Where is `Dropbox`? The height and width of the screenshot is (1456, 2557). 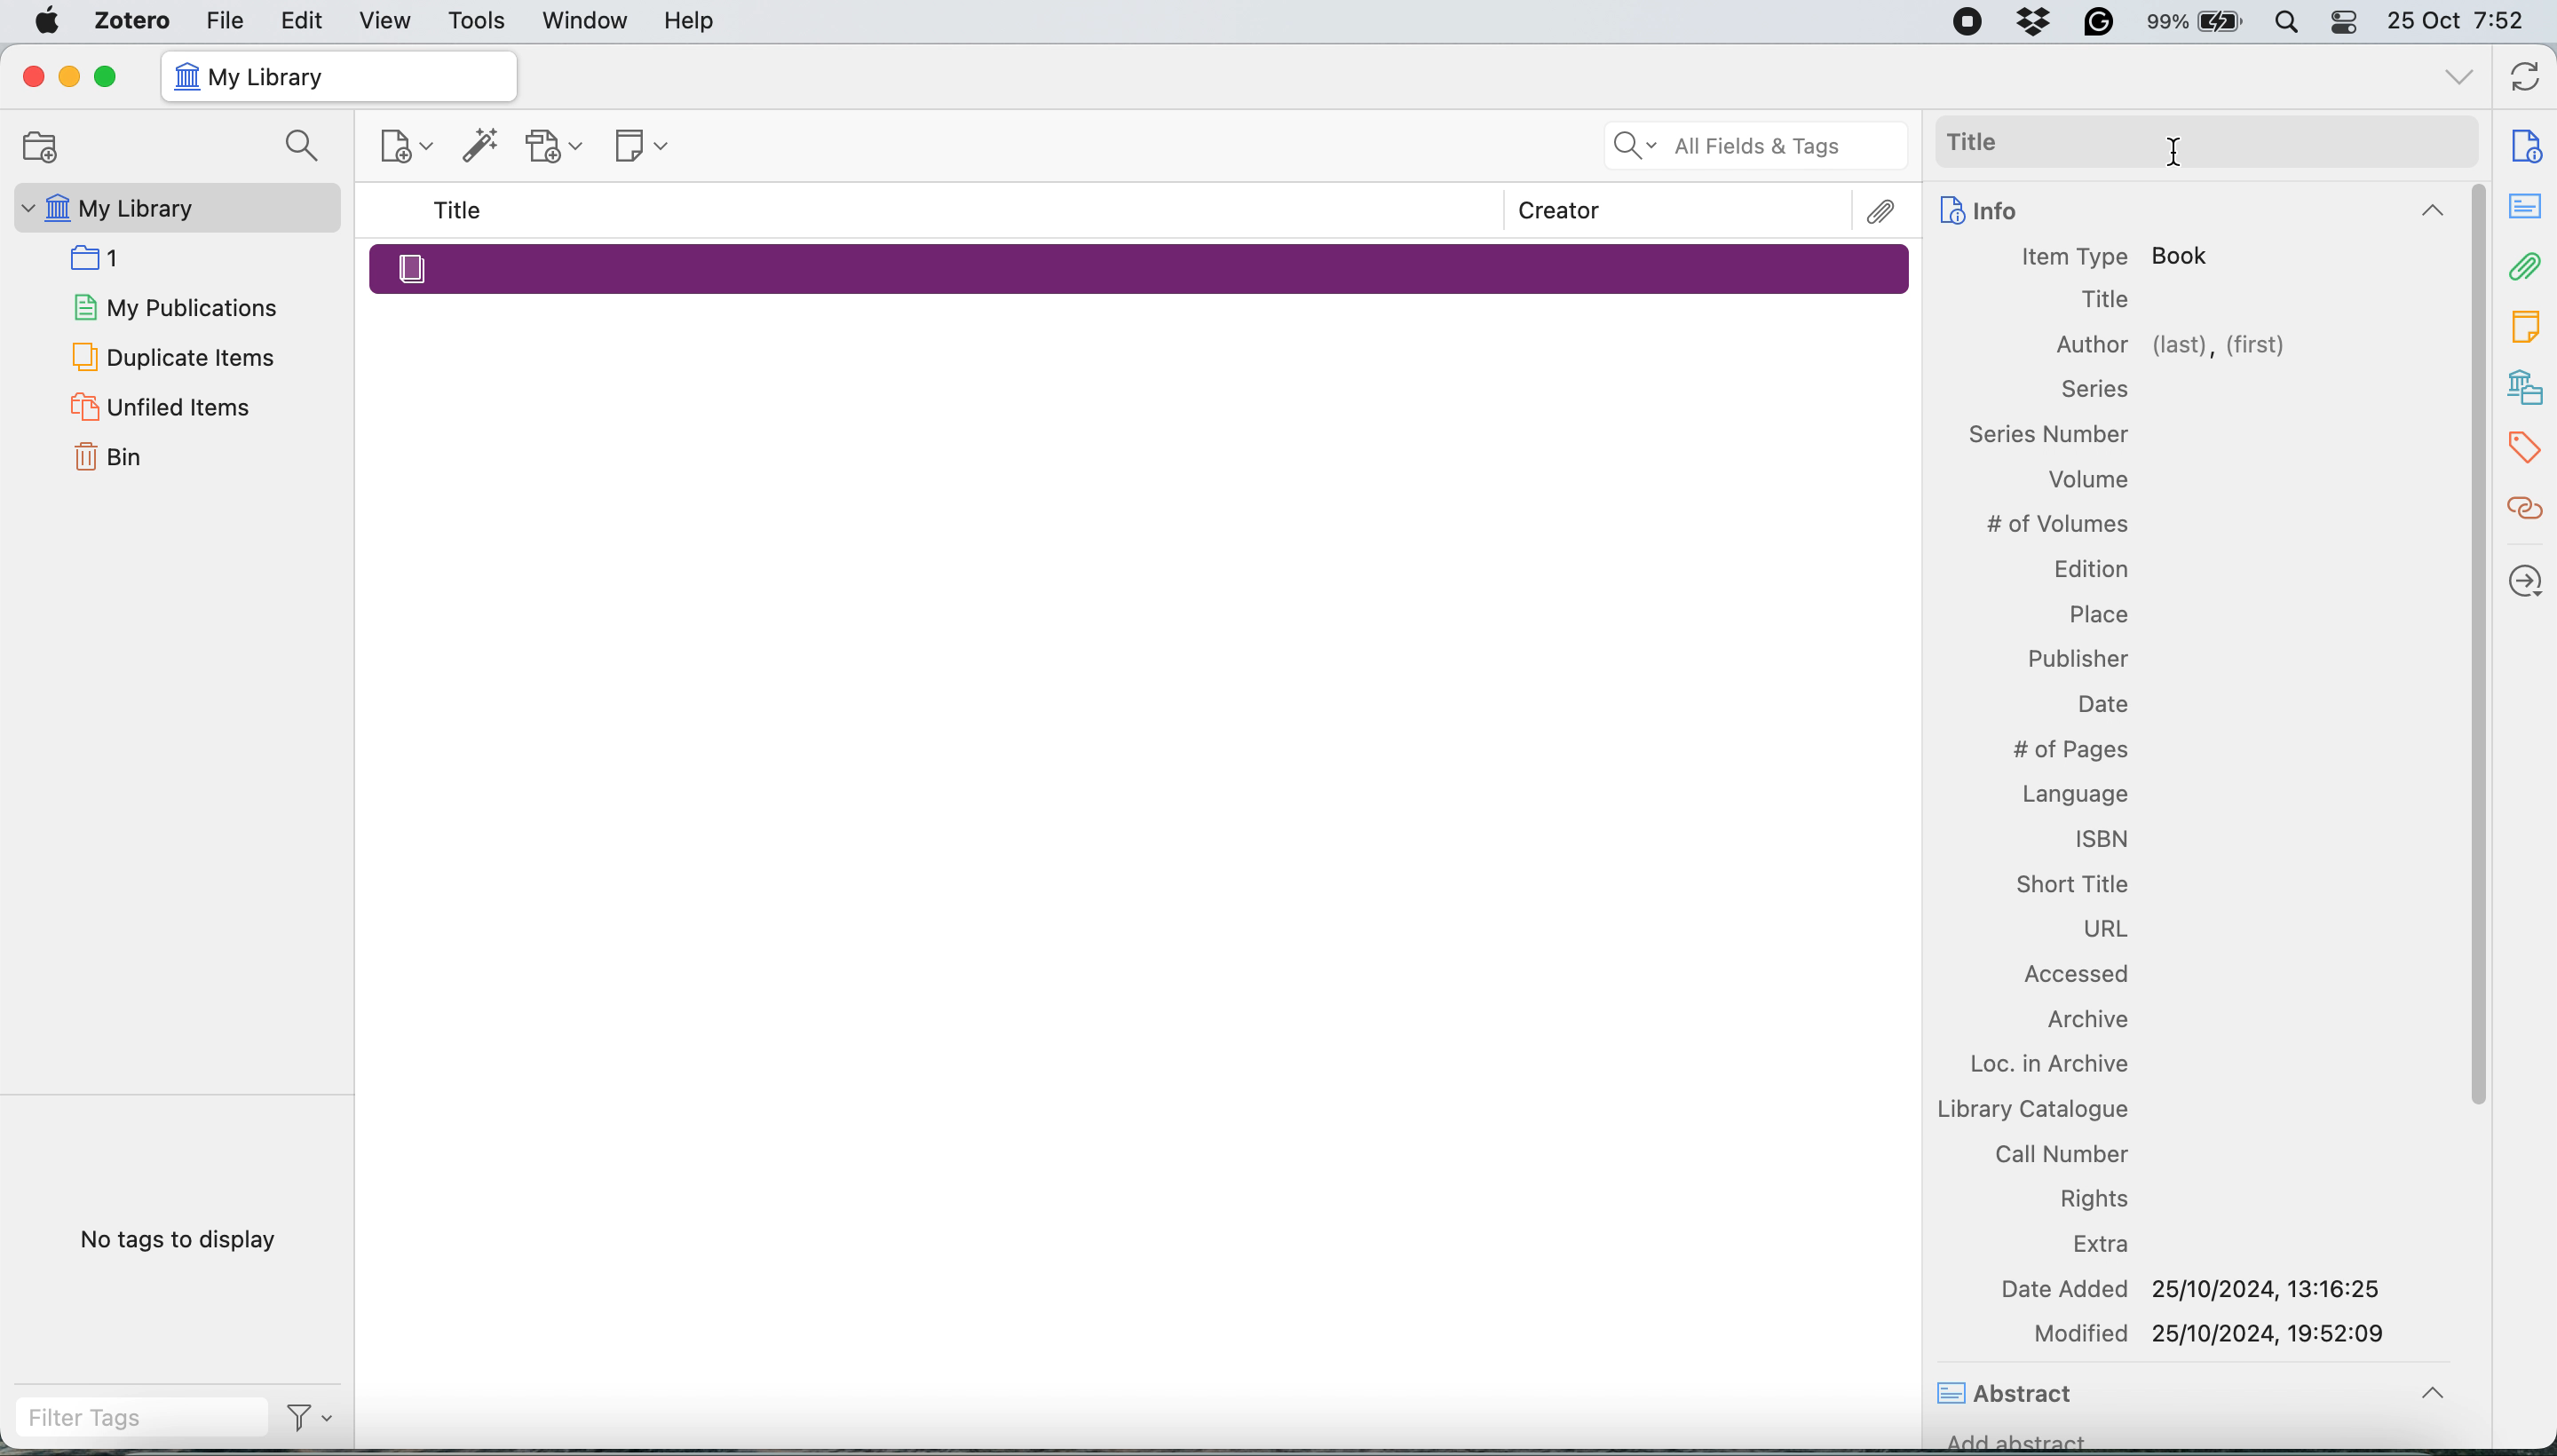 Dropbox is located at coordinates (2036, 21).